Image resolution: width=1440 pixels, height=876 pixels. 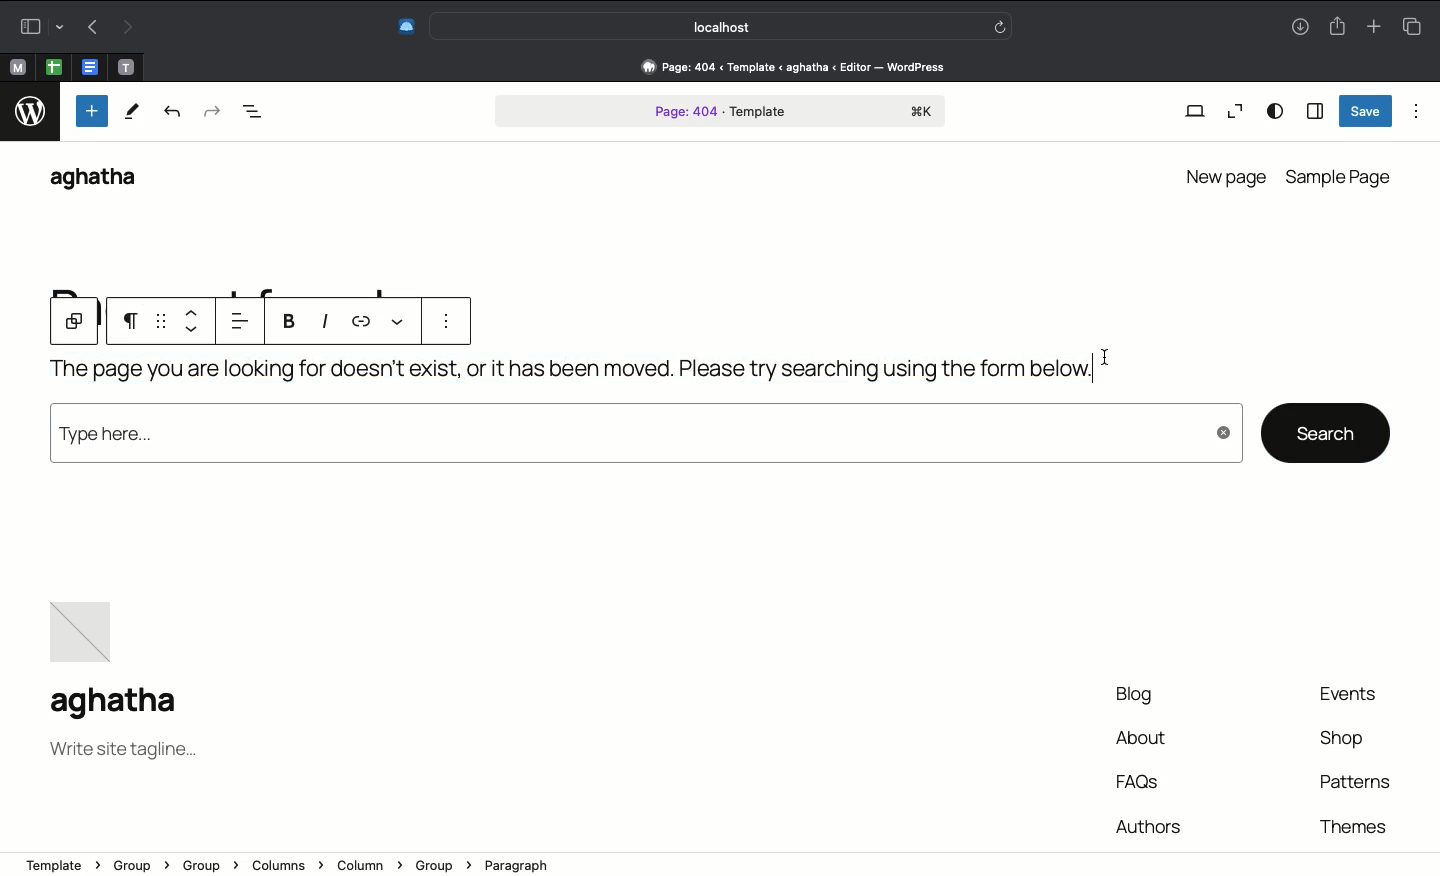 What do you see at coordinates (1107, 357) in the screenshot?
I see `Typing cursor` at bounding box center [1107, 357].